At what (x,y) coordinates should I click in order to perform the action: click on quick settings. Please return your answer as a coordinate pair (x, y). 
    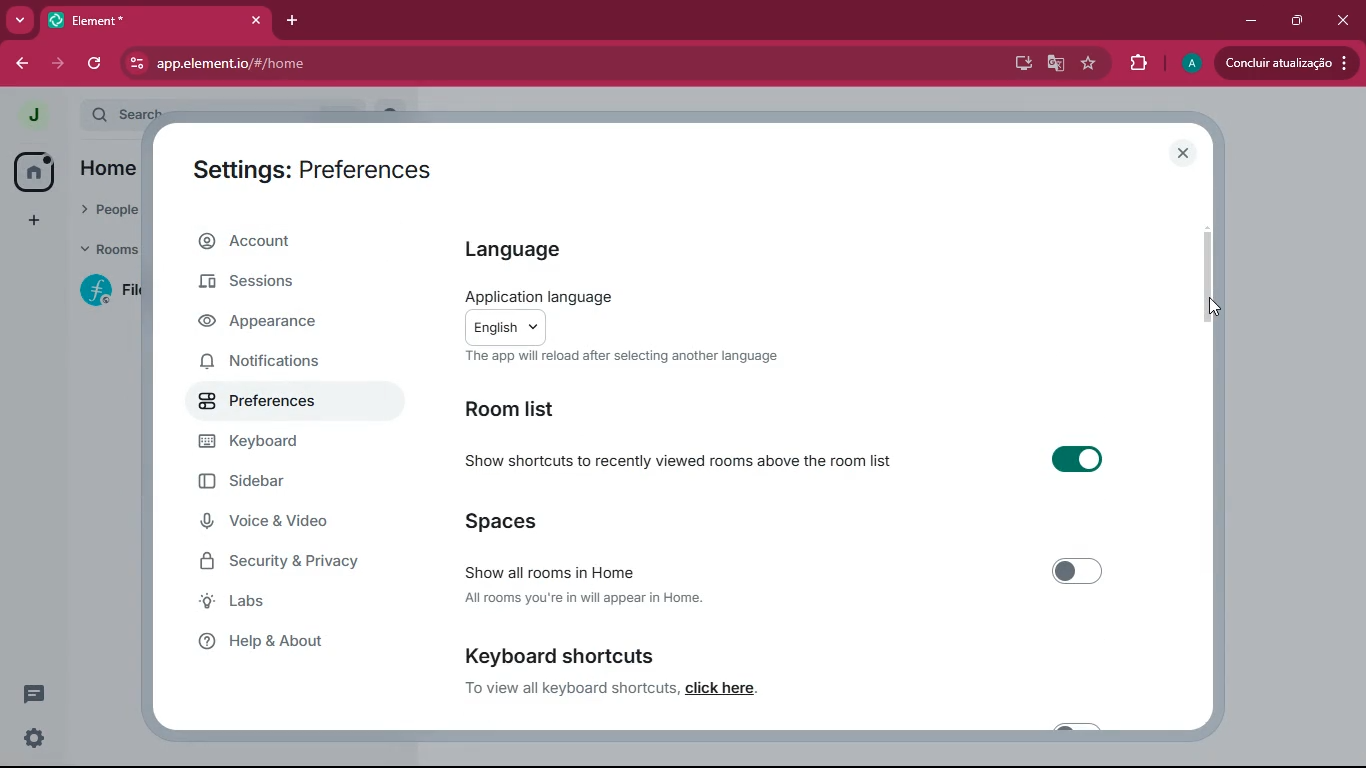
    Looking at the image, I should click on (34, 737).